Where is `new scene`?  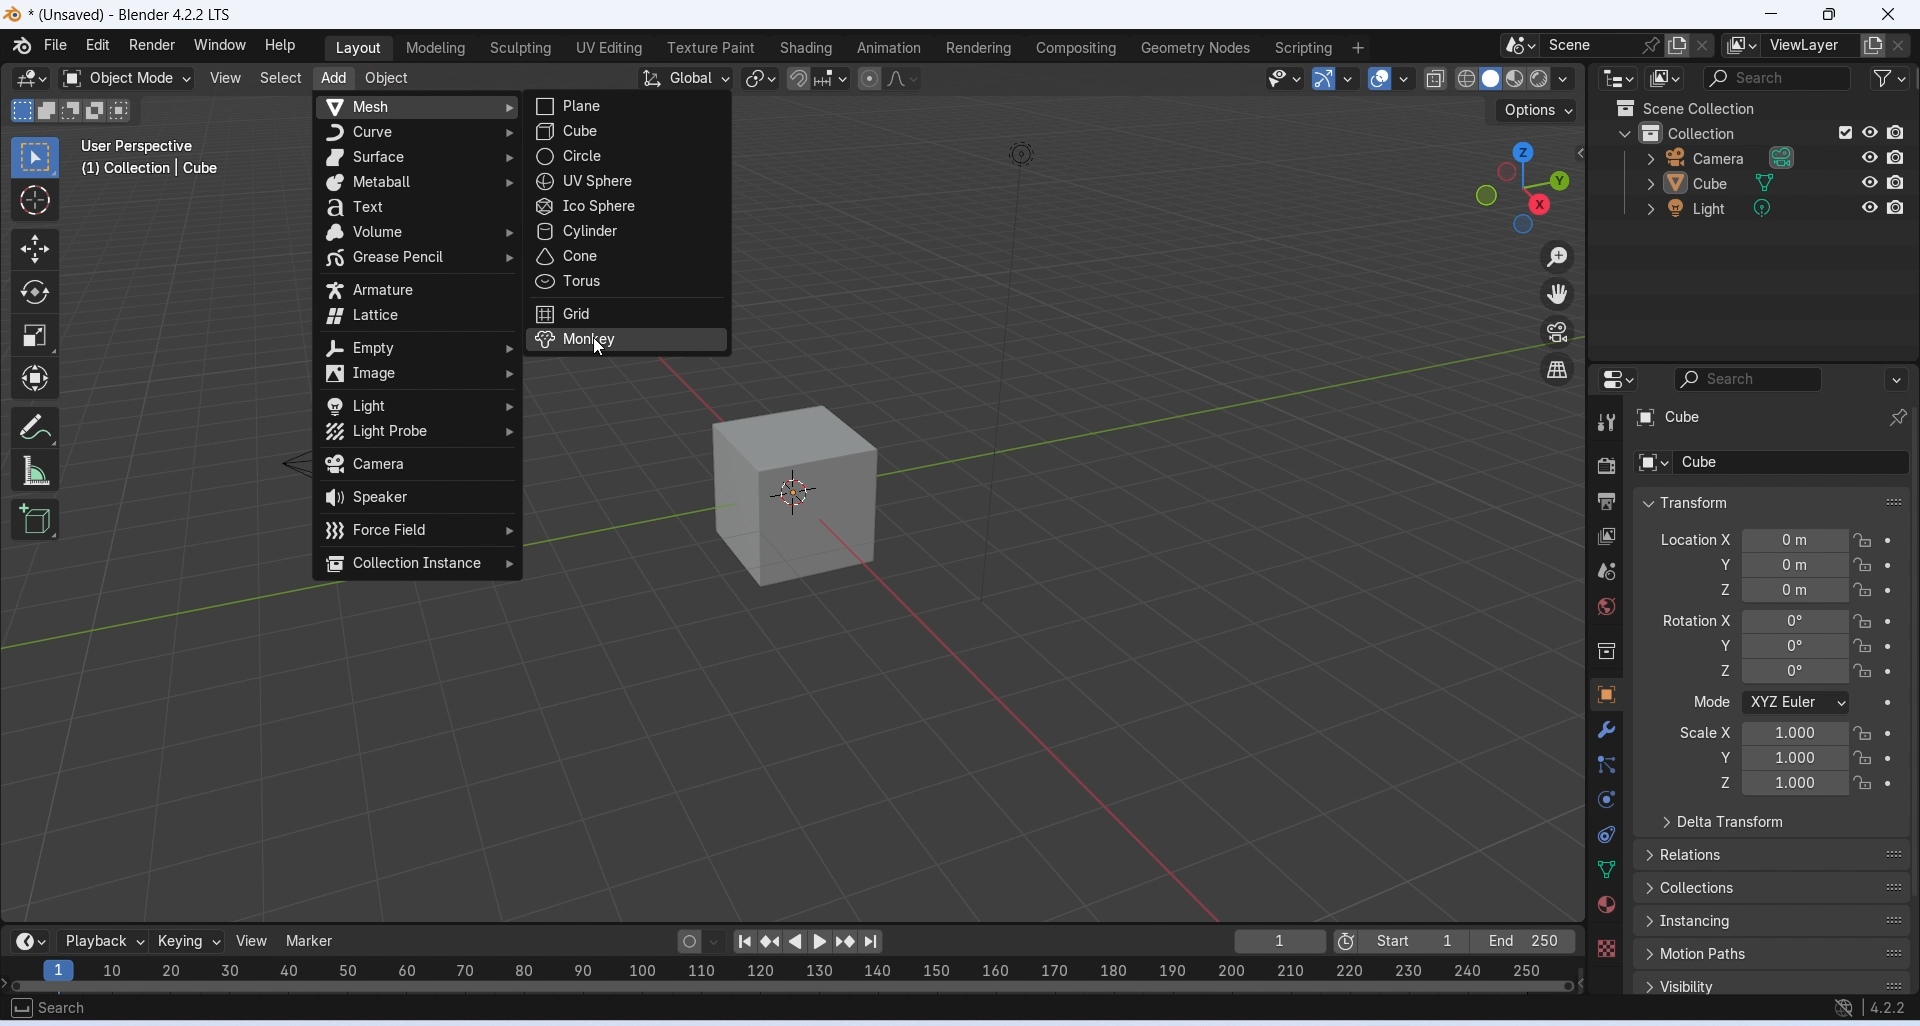
new scene is located at coordinates (1678, 46).